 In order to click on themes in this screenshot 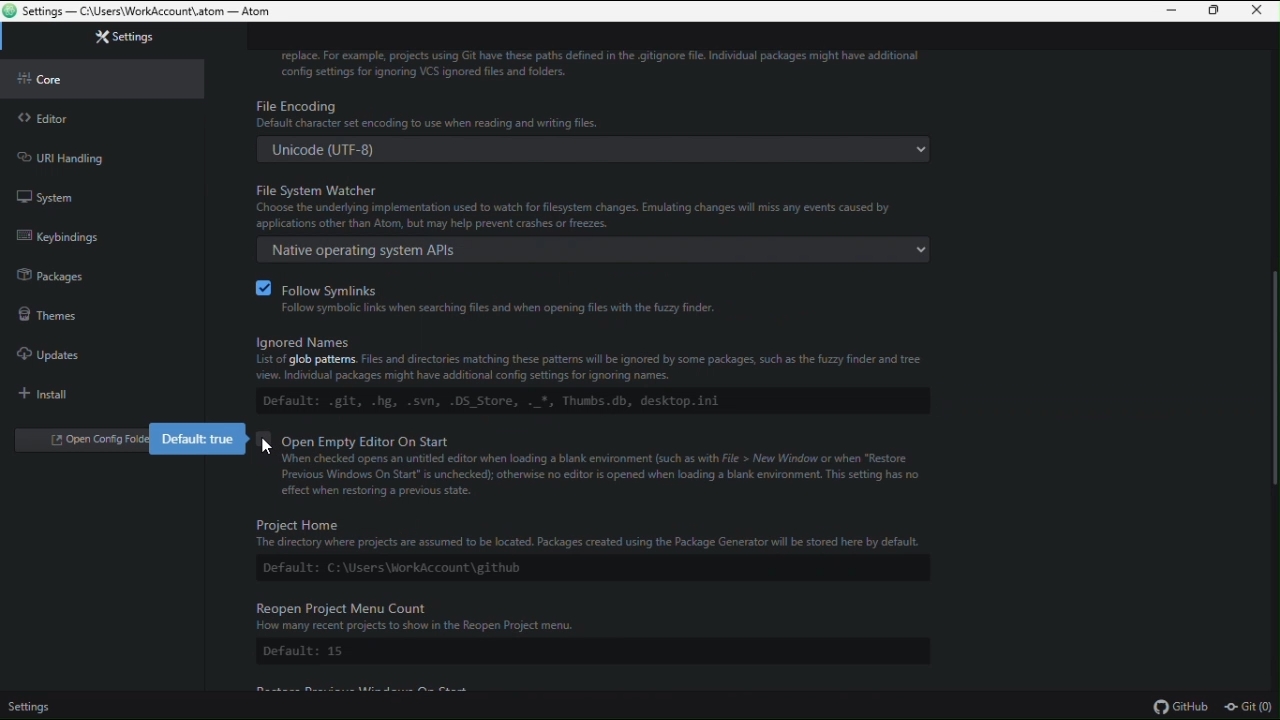, I will do `click(66, 311)`.